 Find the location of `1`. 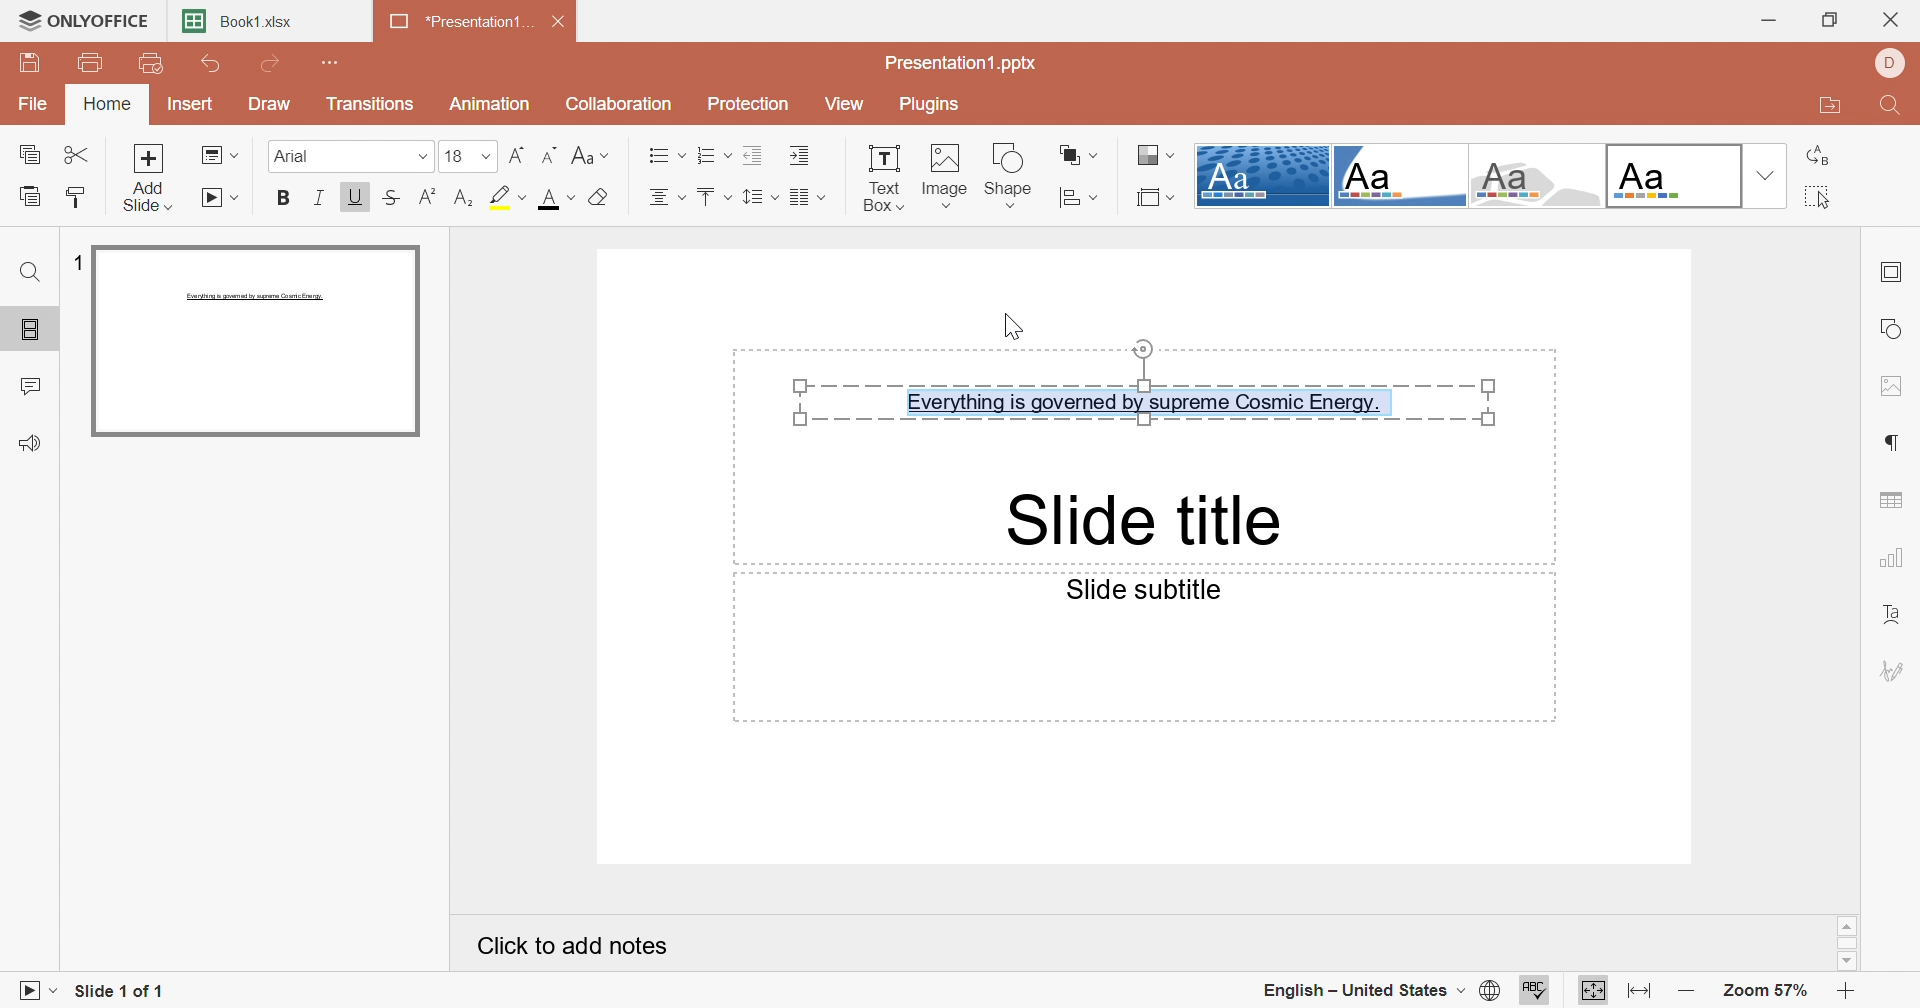

1 is located at coordinates (75, 262).